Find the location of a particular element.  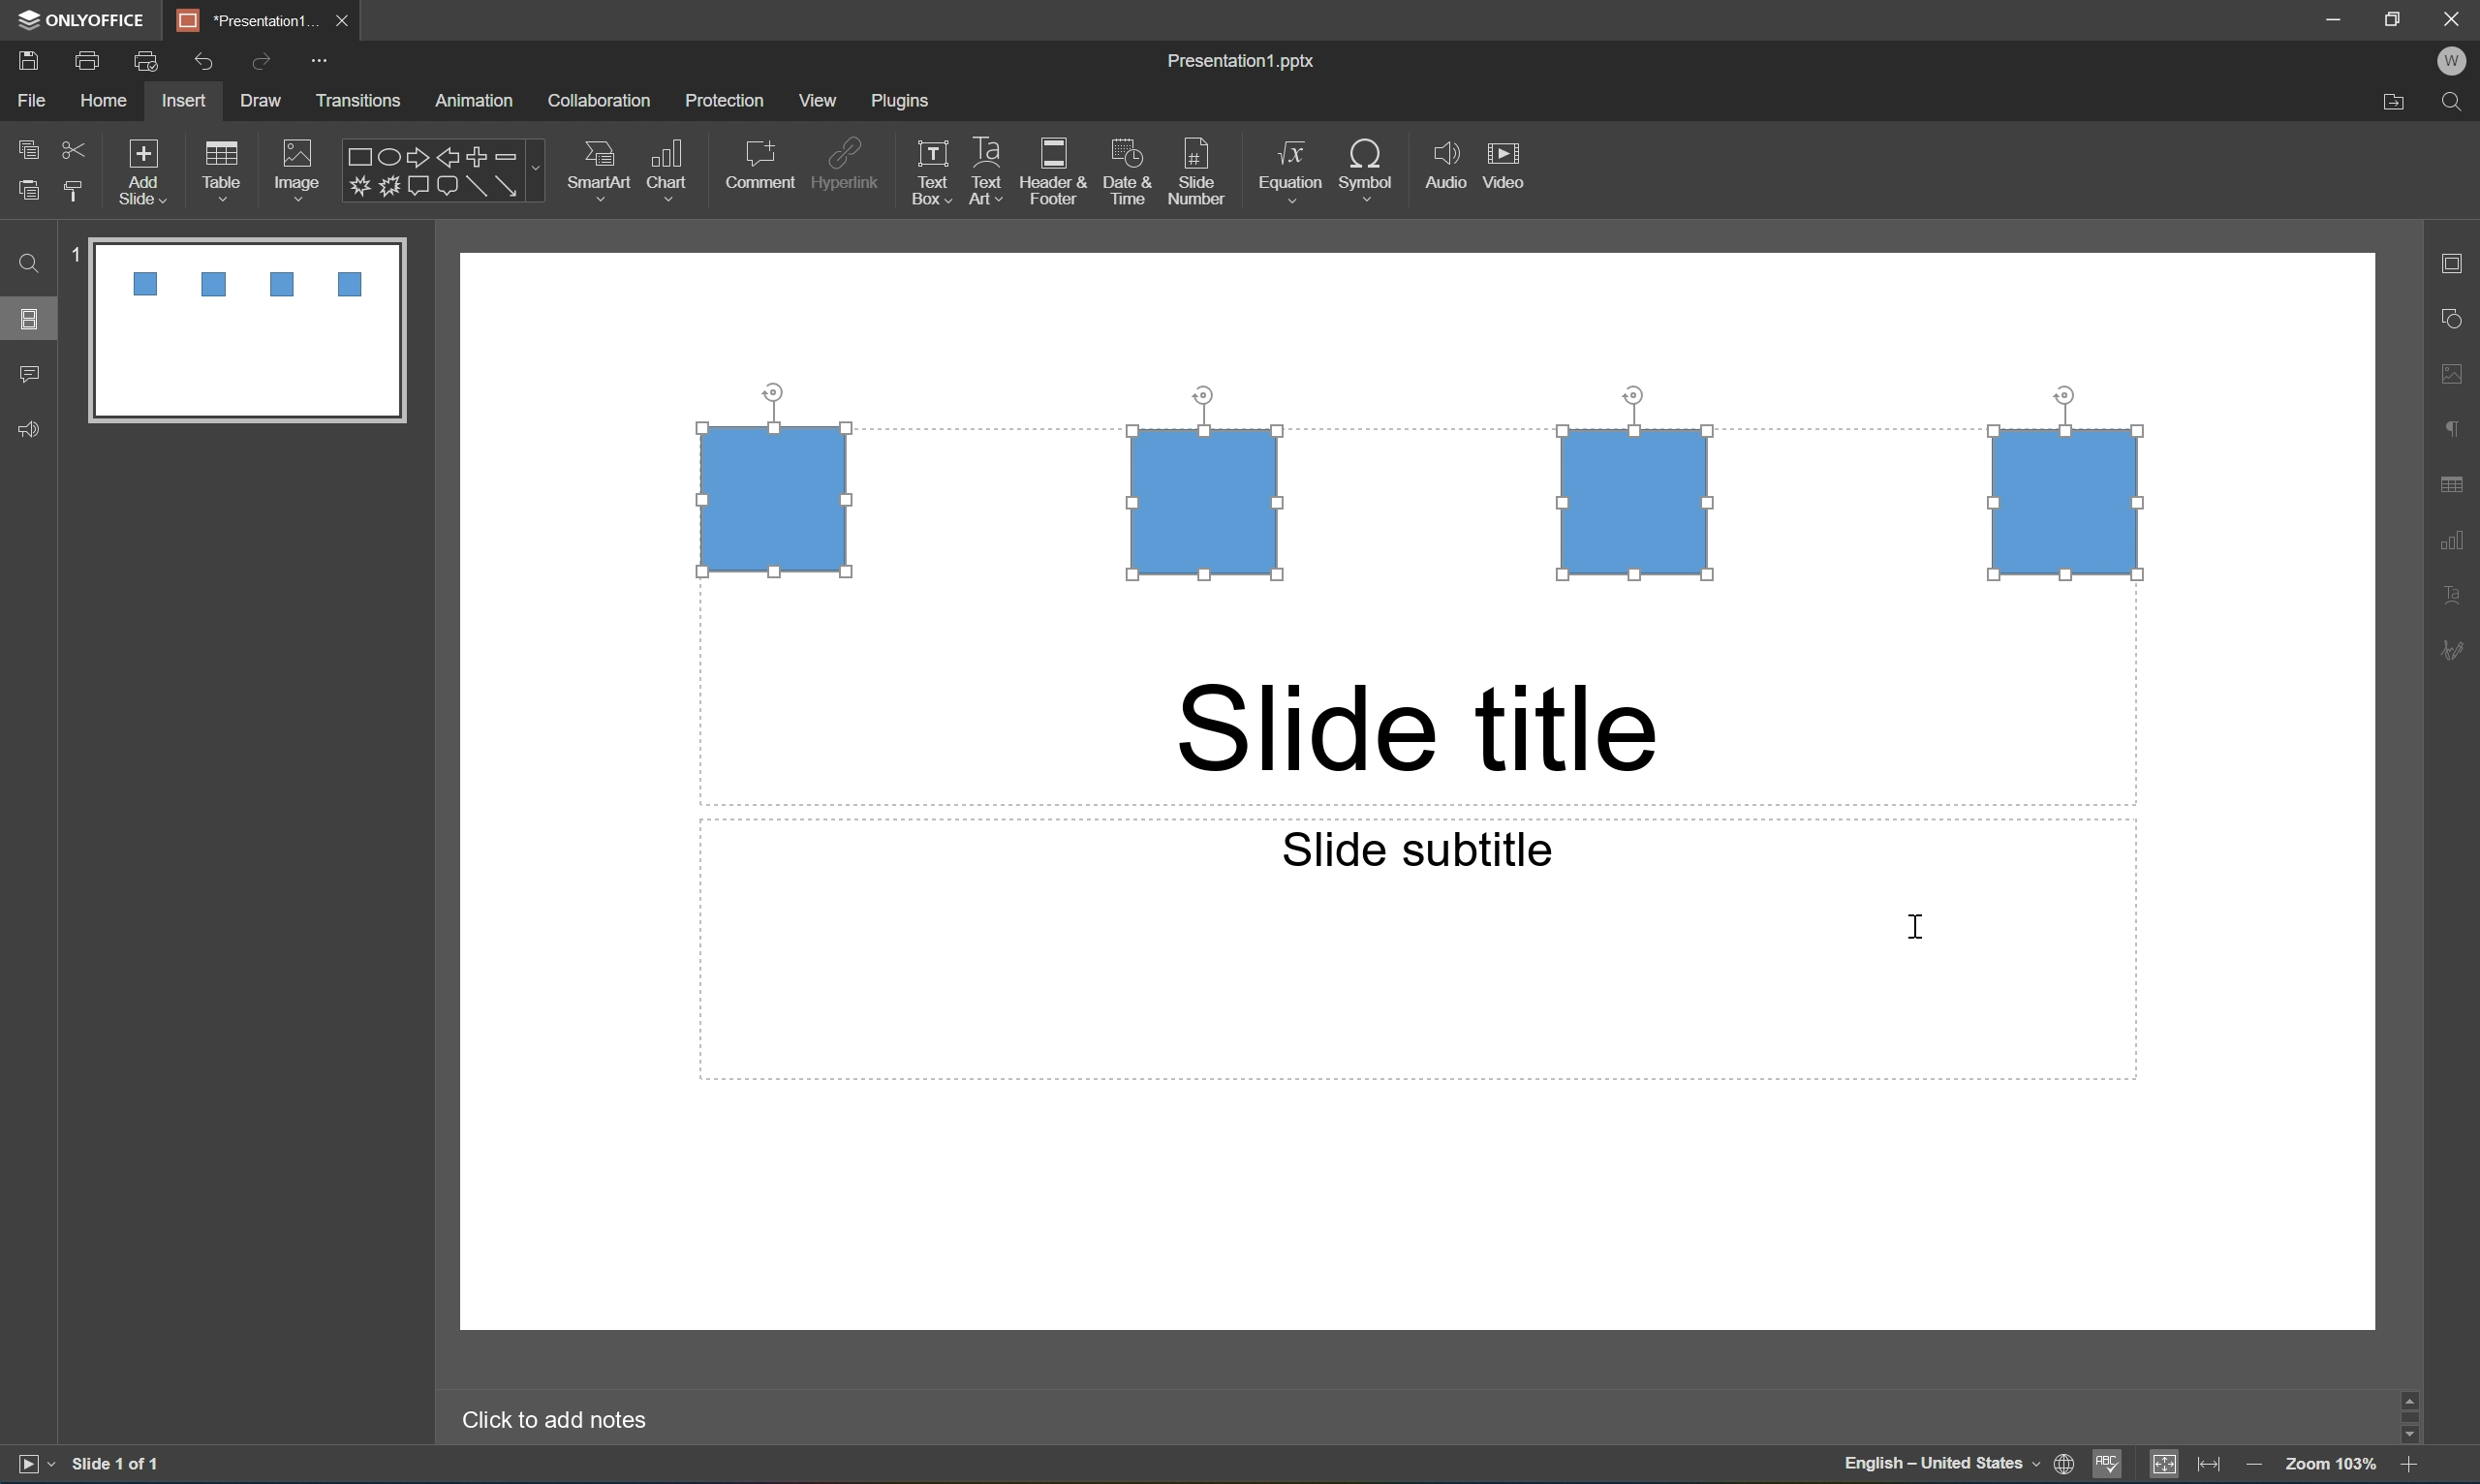

header & footer is located at coordinates (1057, 174).